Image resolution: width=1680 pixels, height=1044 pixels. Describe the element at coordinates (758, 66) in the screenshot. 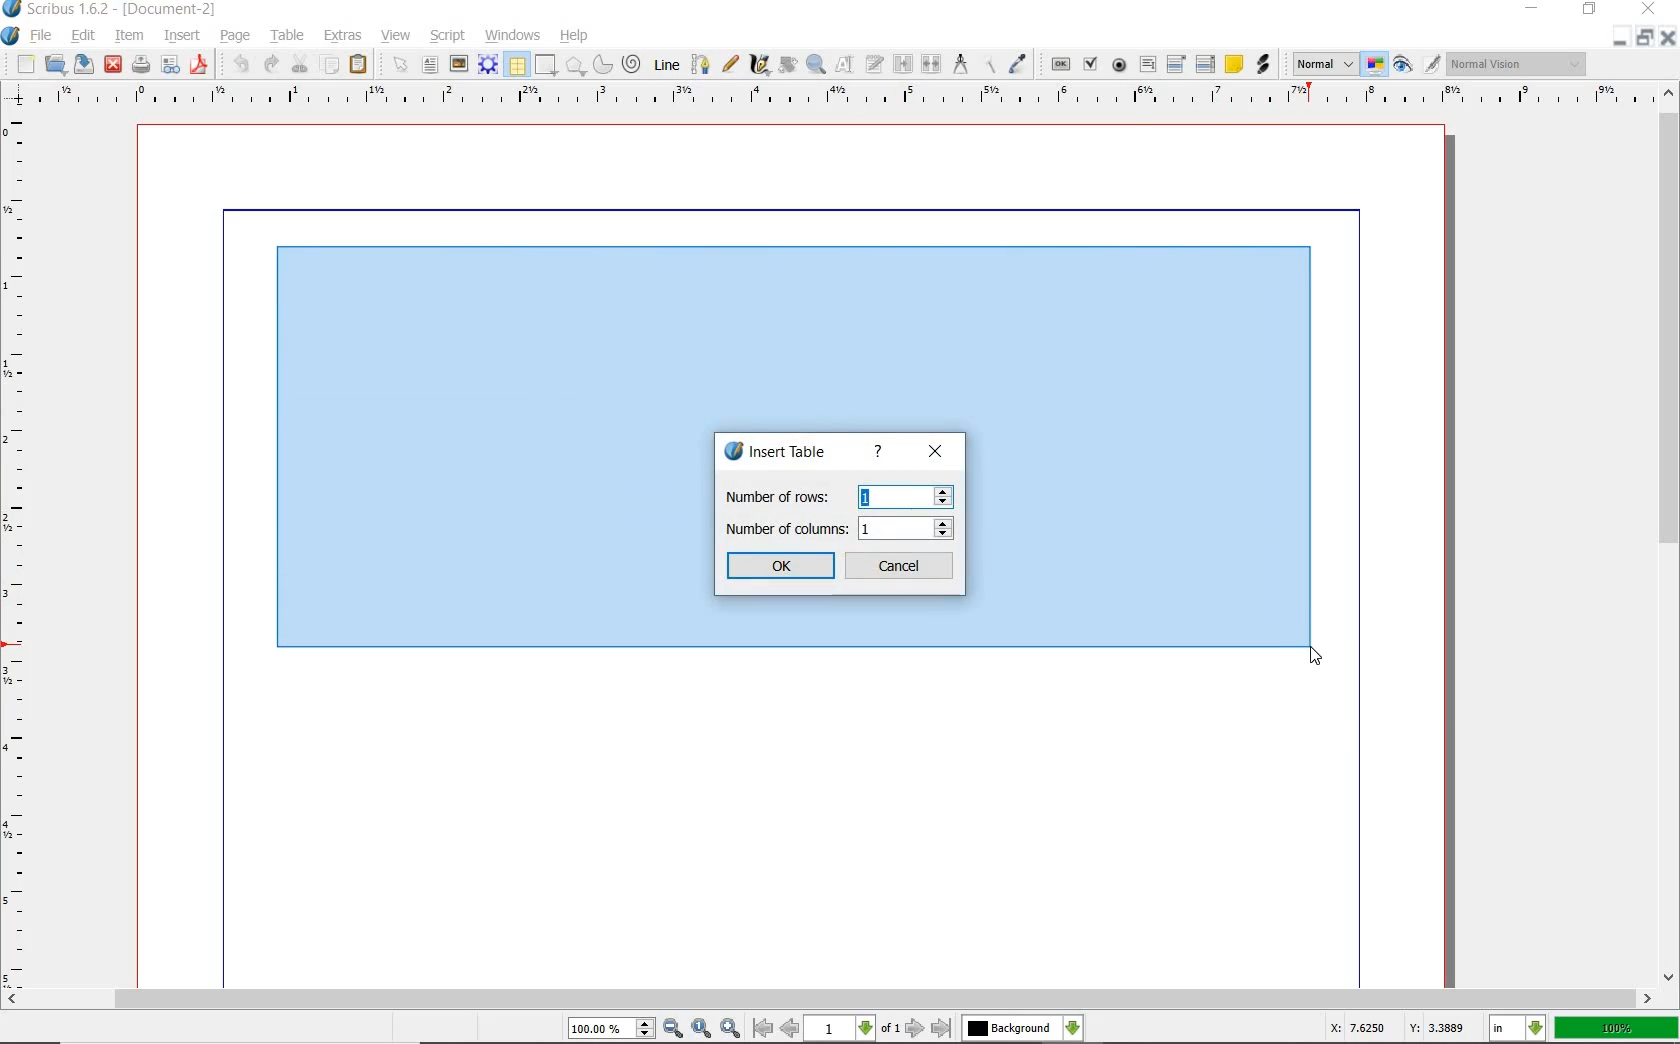

I see `calligraphic line` at that location.